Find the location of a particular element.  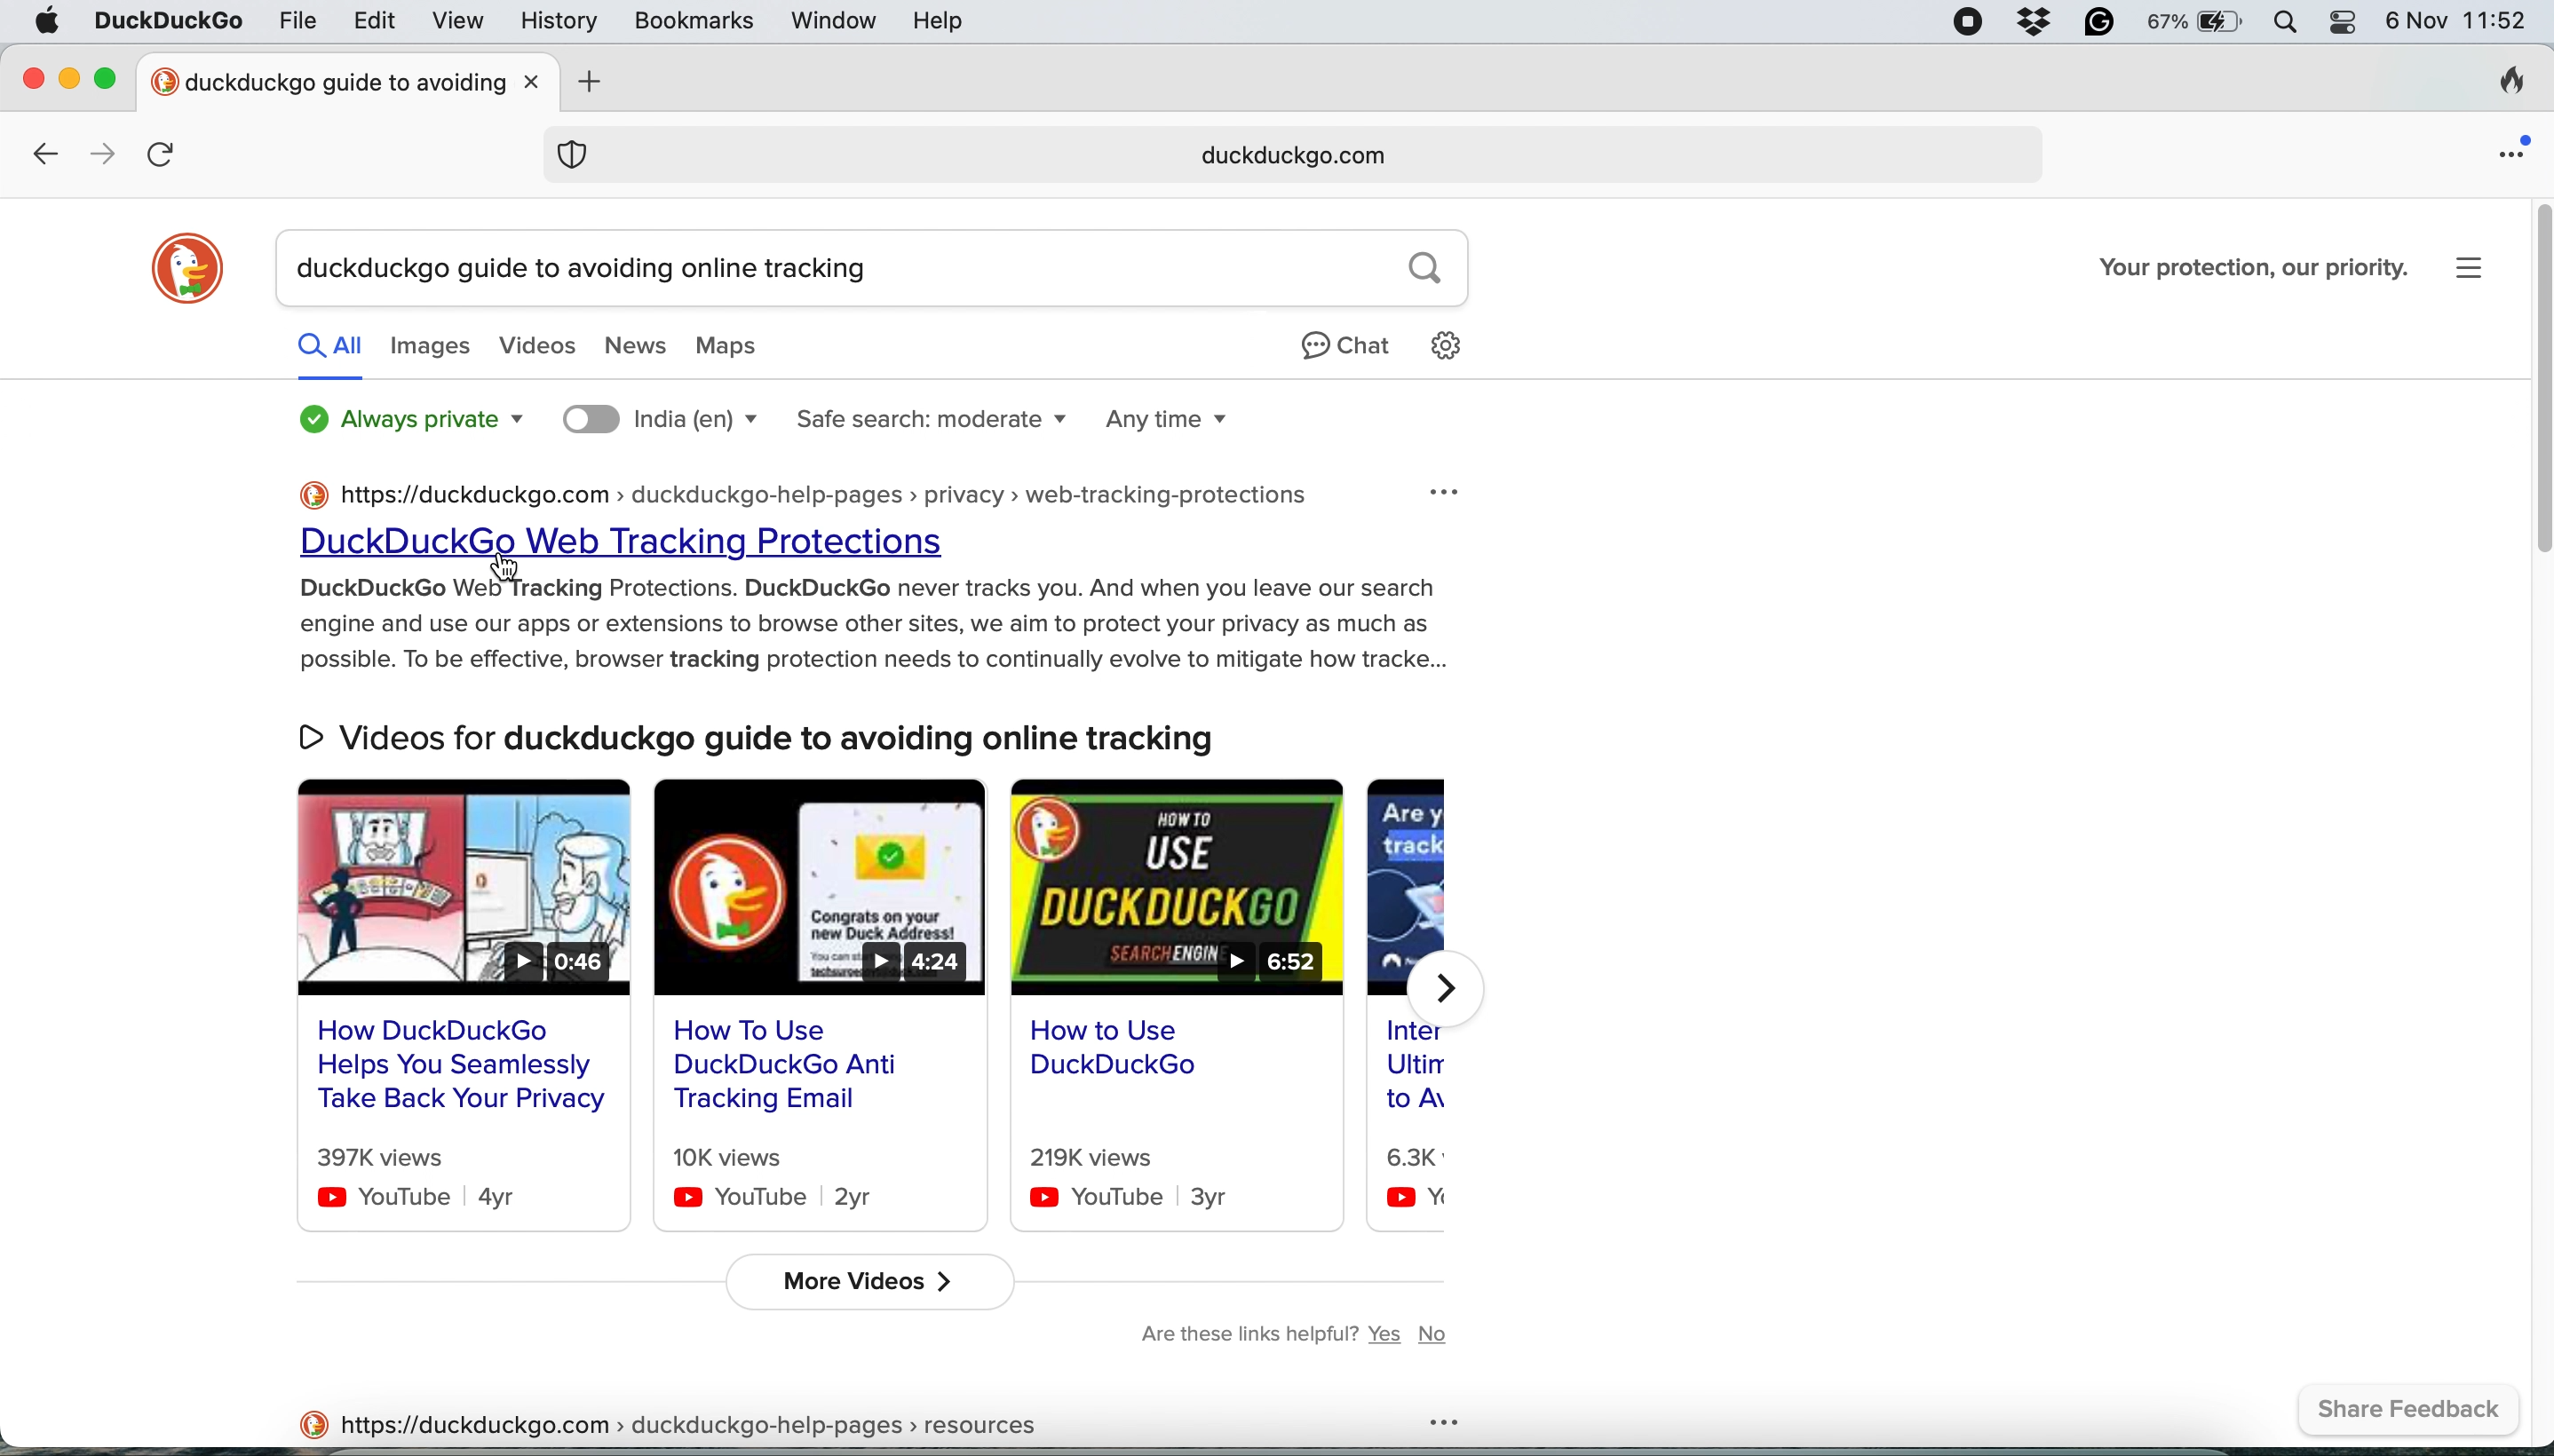

window is located at coordinates (827, 19).